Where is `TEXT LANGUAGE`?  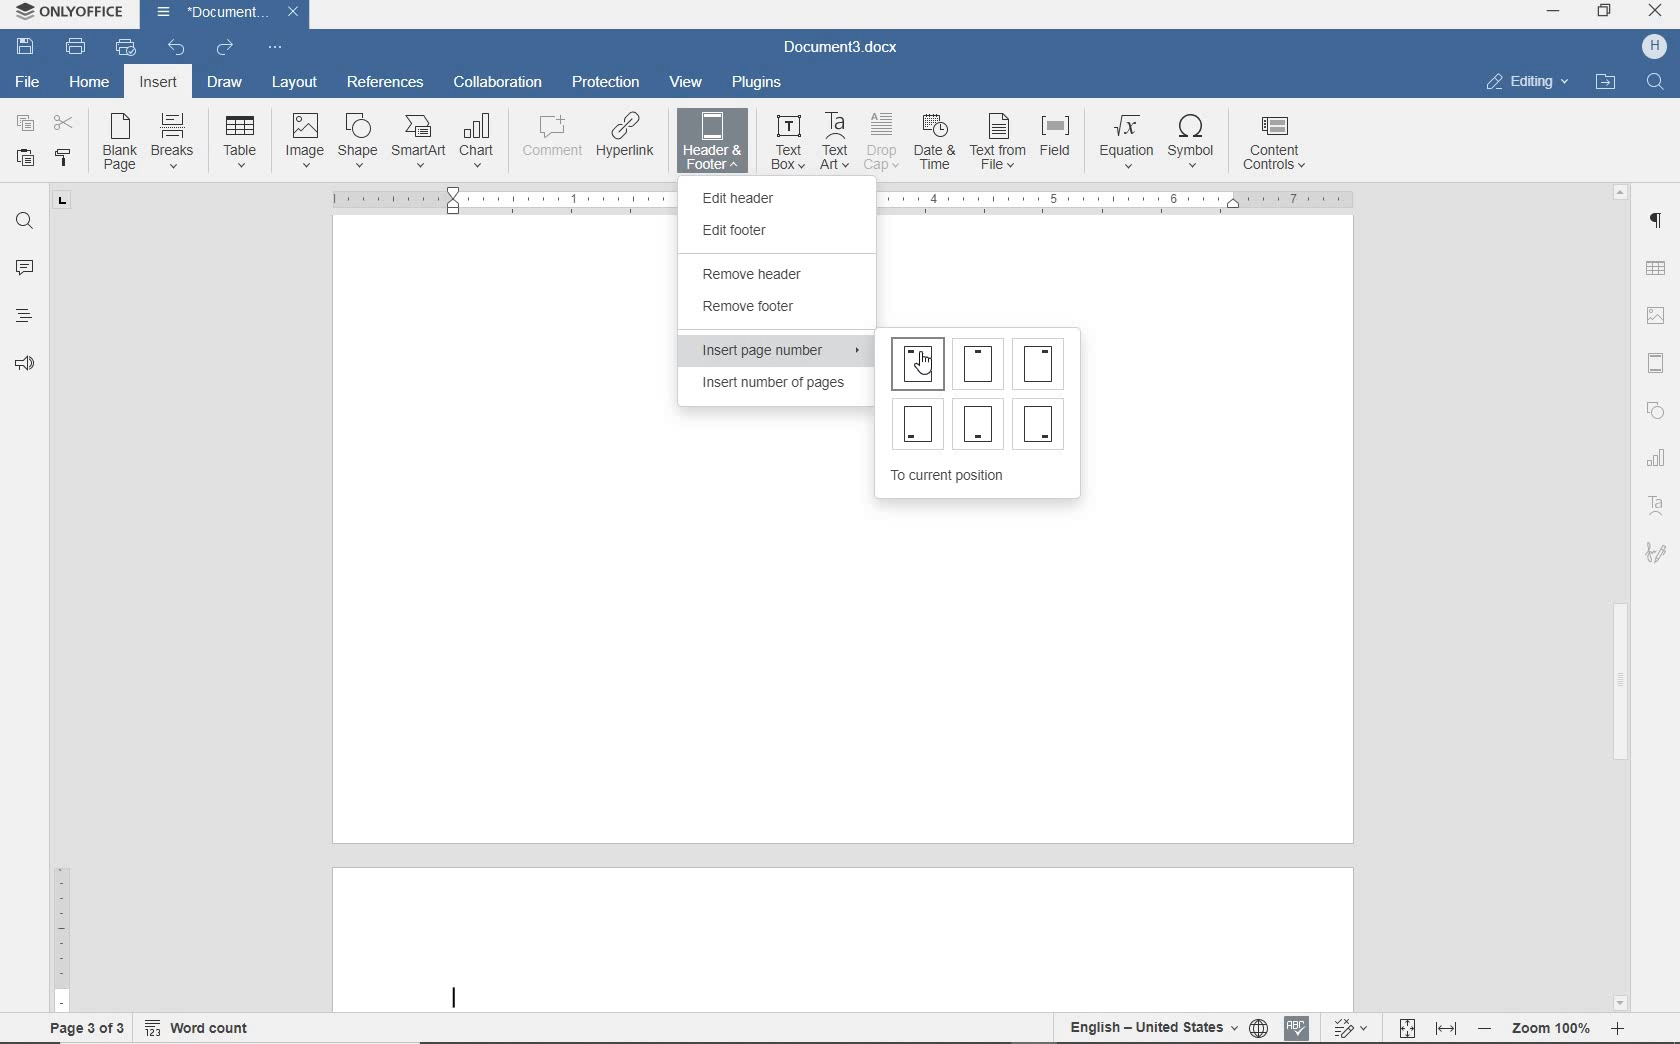 TEXT LANGUAGE is located at coordinates (1152, 1028).